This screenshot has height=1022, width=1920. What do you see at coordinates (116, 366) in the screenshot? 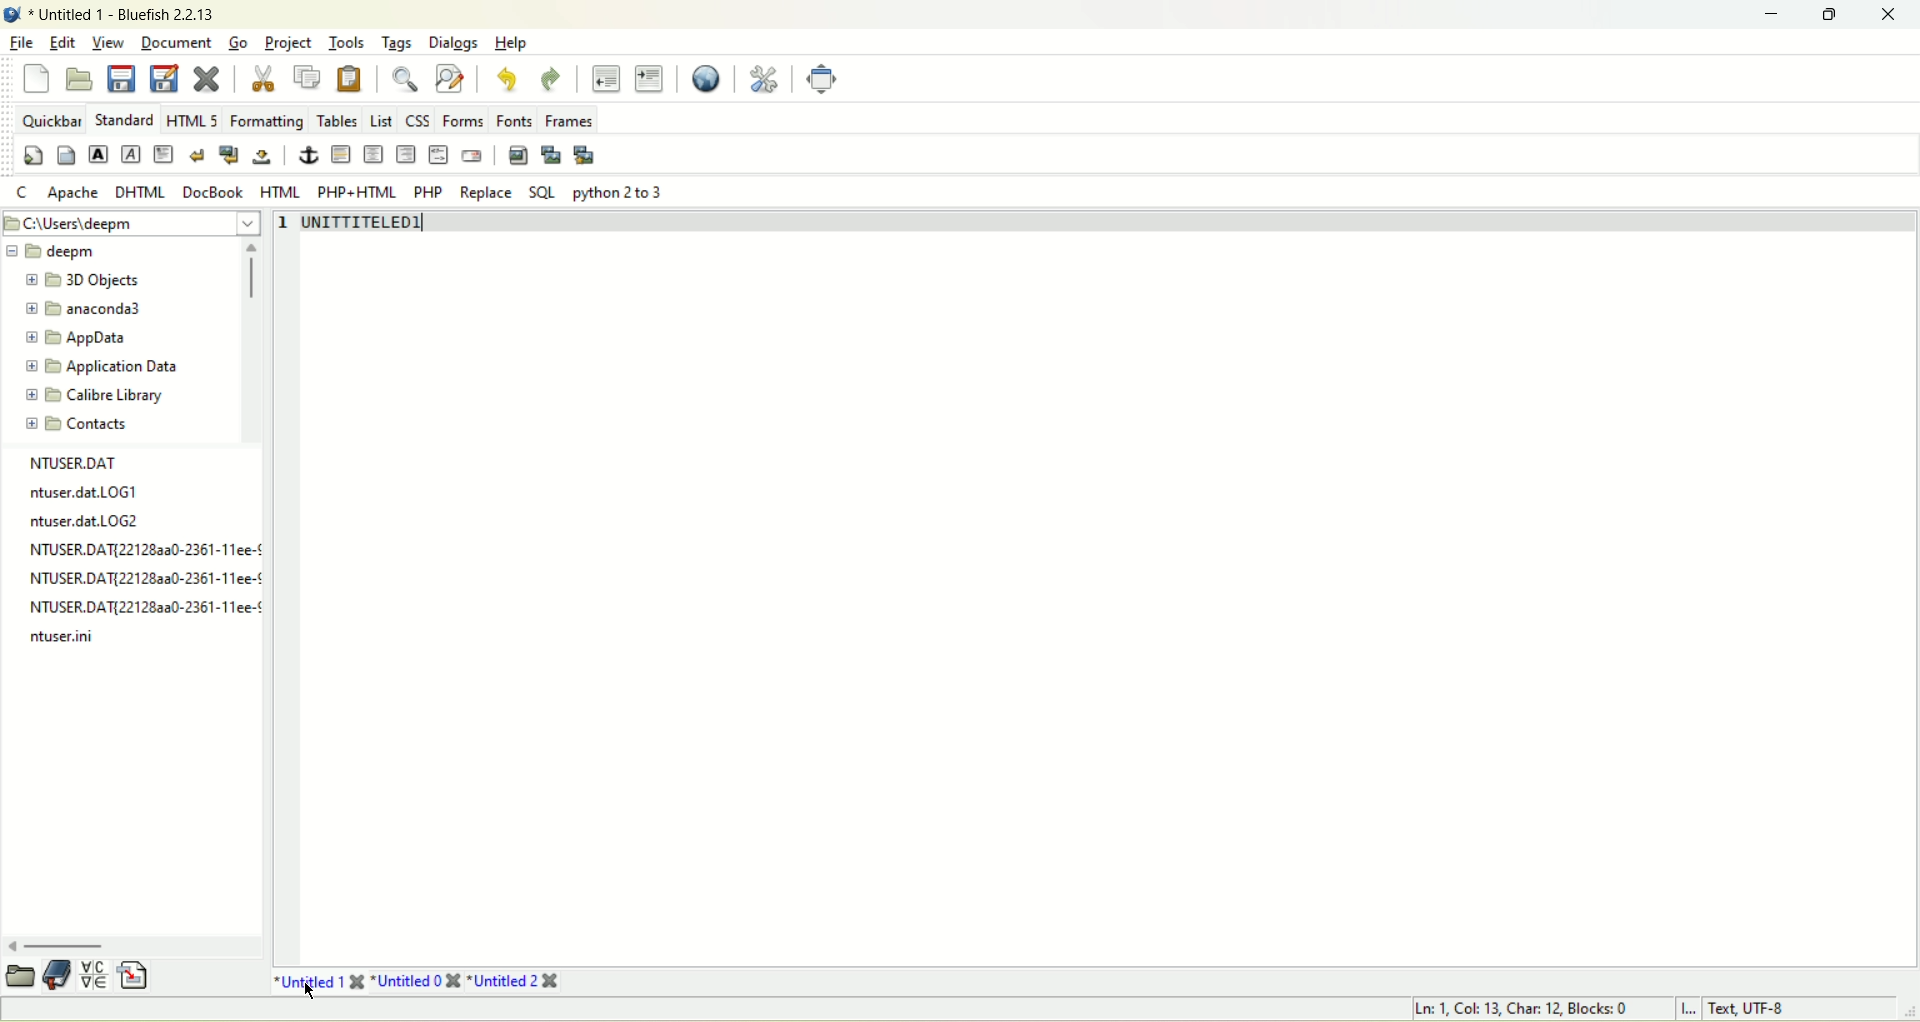
I see `application data` at bounding box center [116, 366].